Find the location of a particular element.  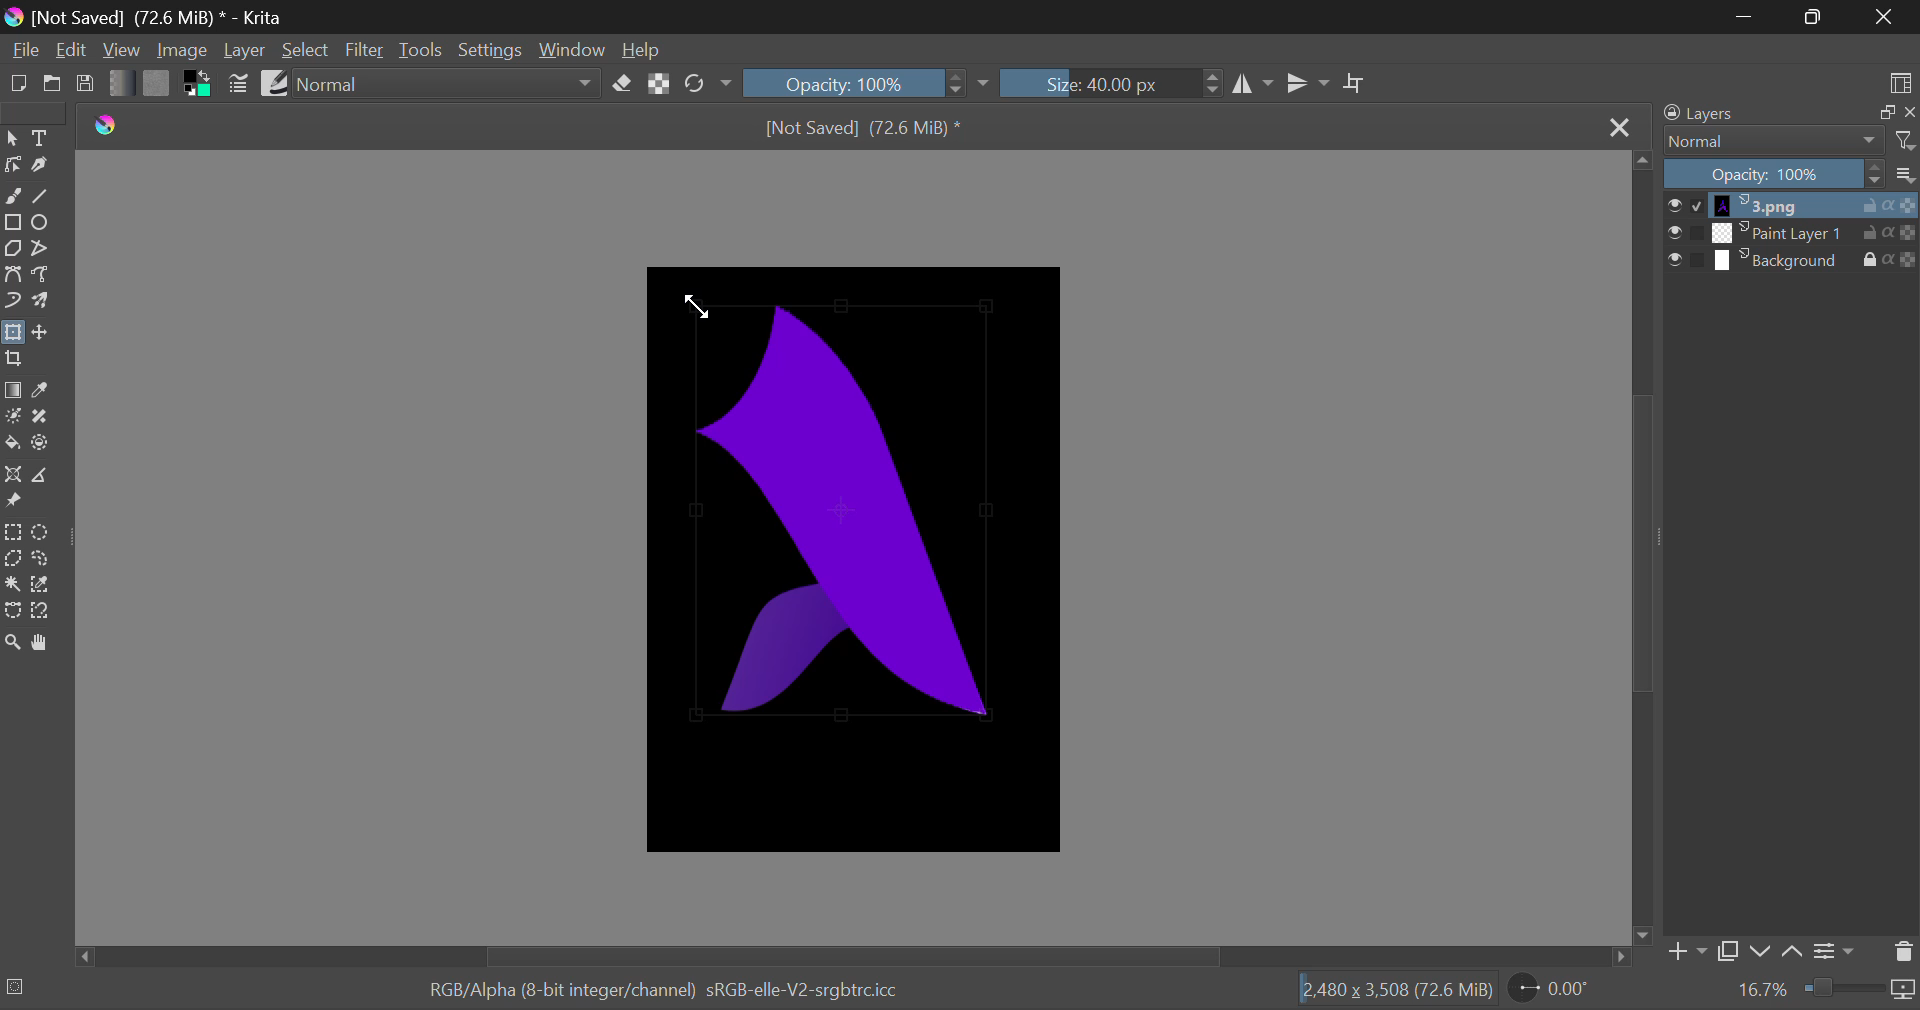

Blending Modes is located at coordinates (1772, 144).